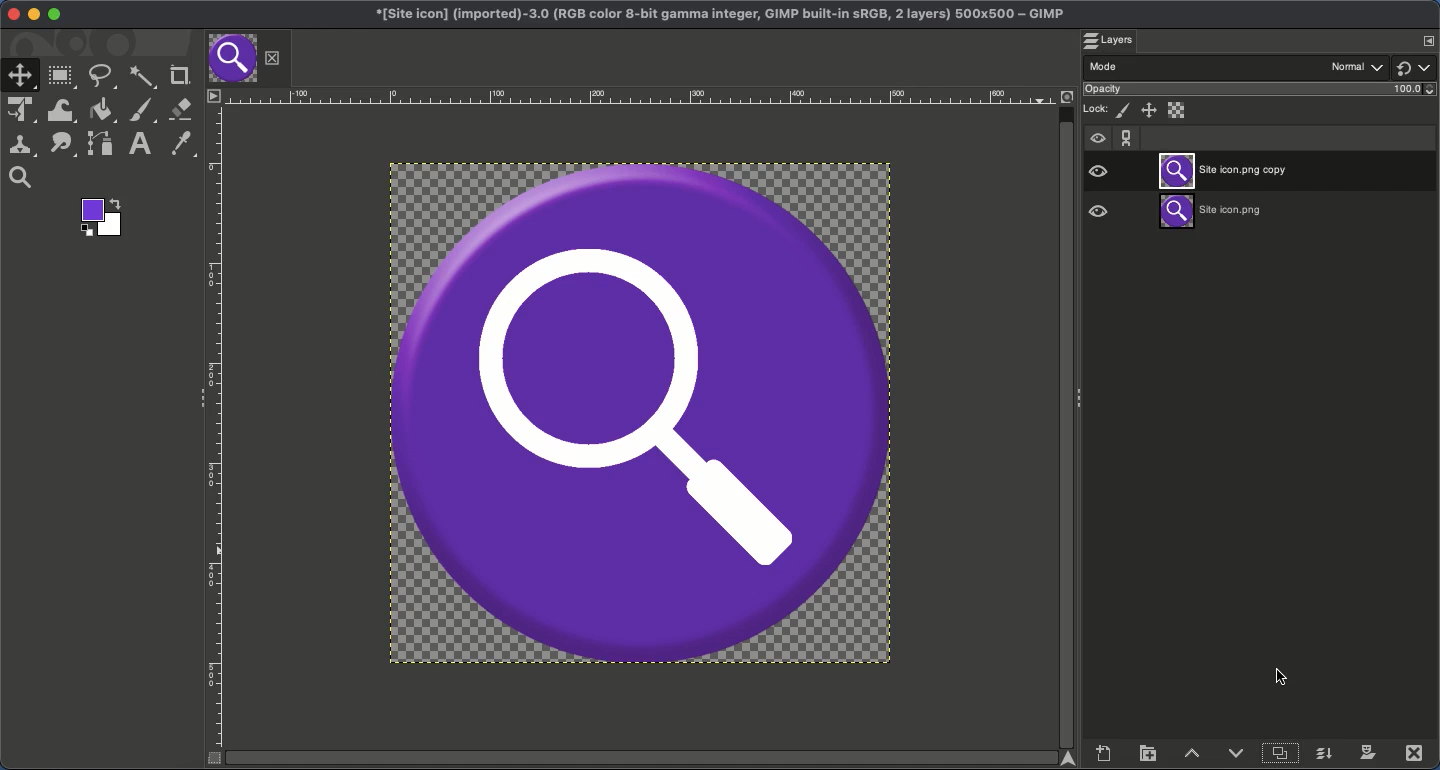 Image resolution: width=1440 pixels, height=770 pixels. I want to click on Merge layers, so click(1322, 751).